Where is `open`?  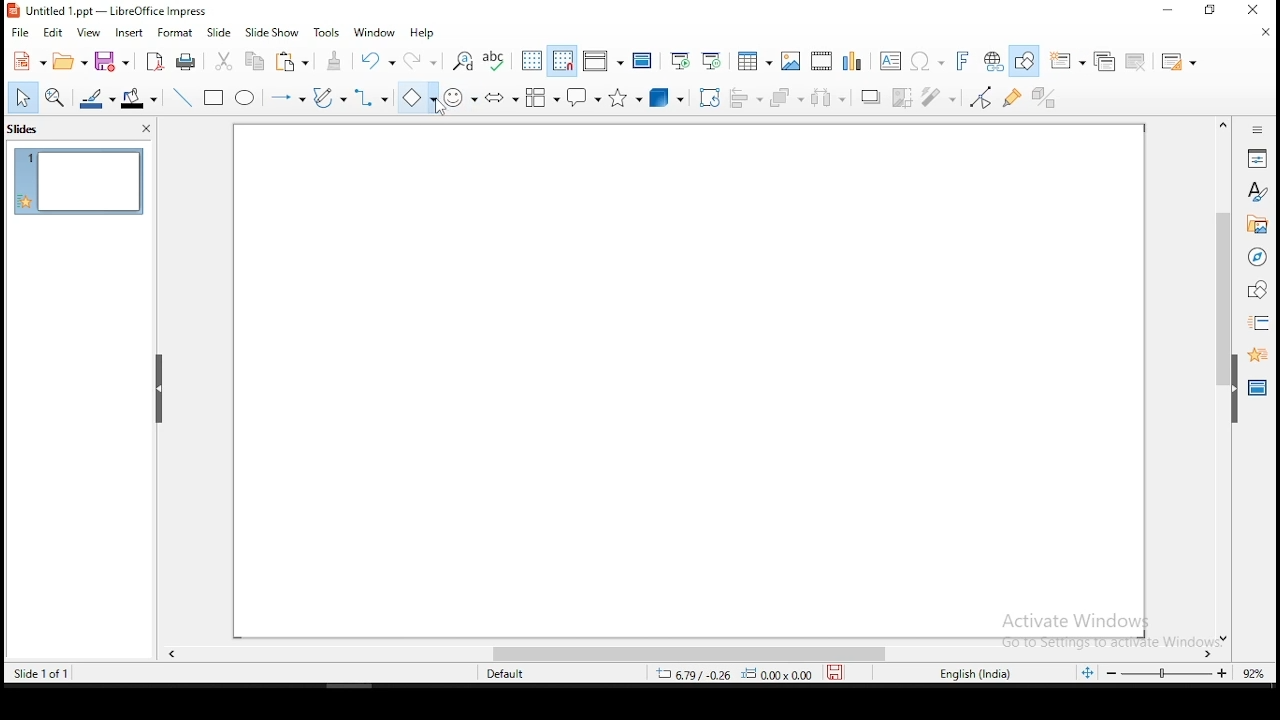
open is located at coordinates (71, 64).